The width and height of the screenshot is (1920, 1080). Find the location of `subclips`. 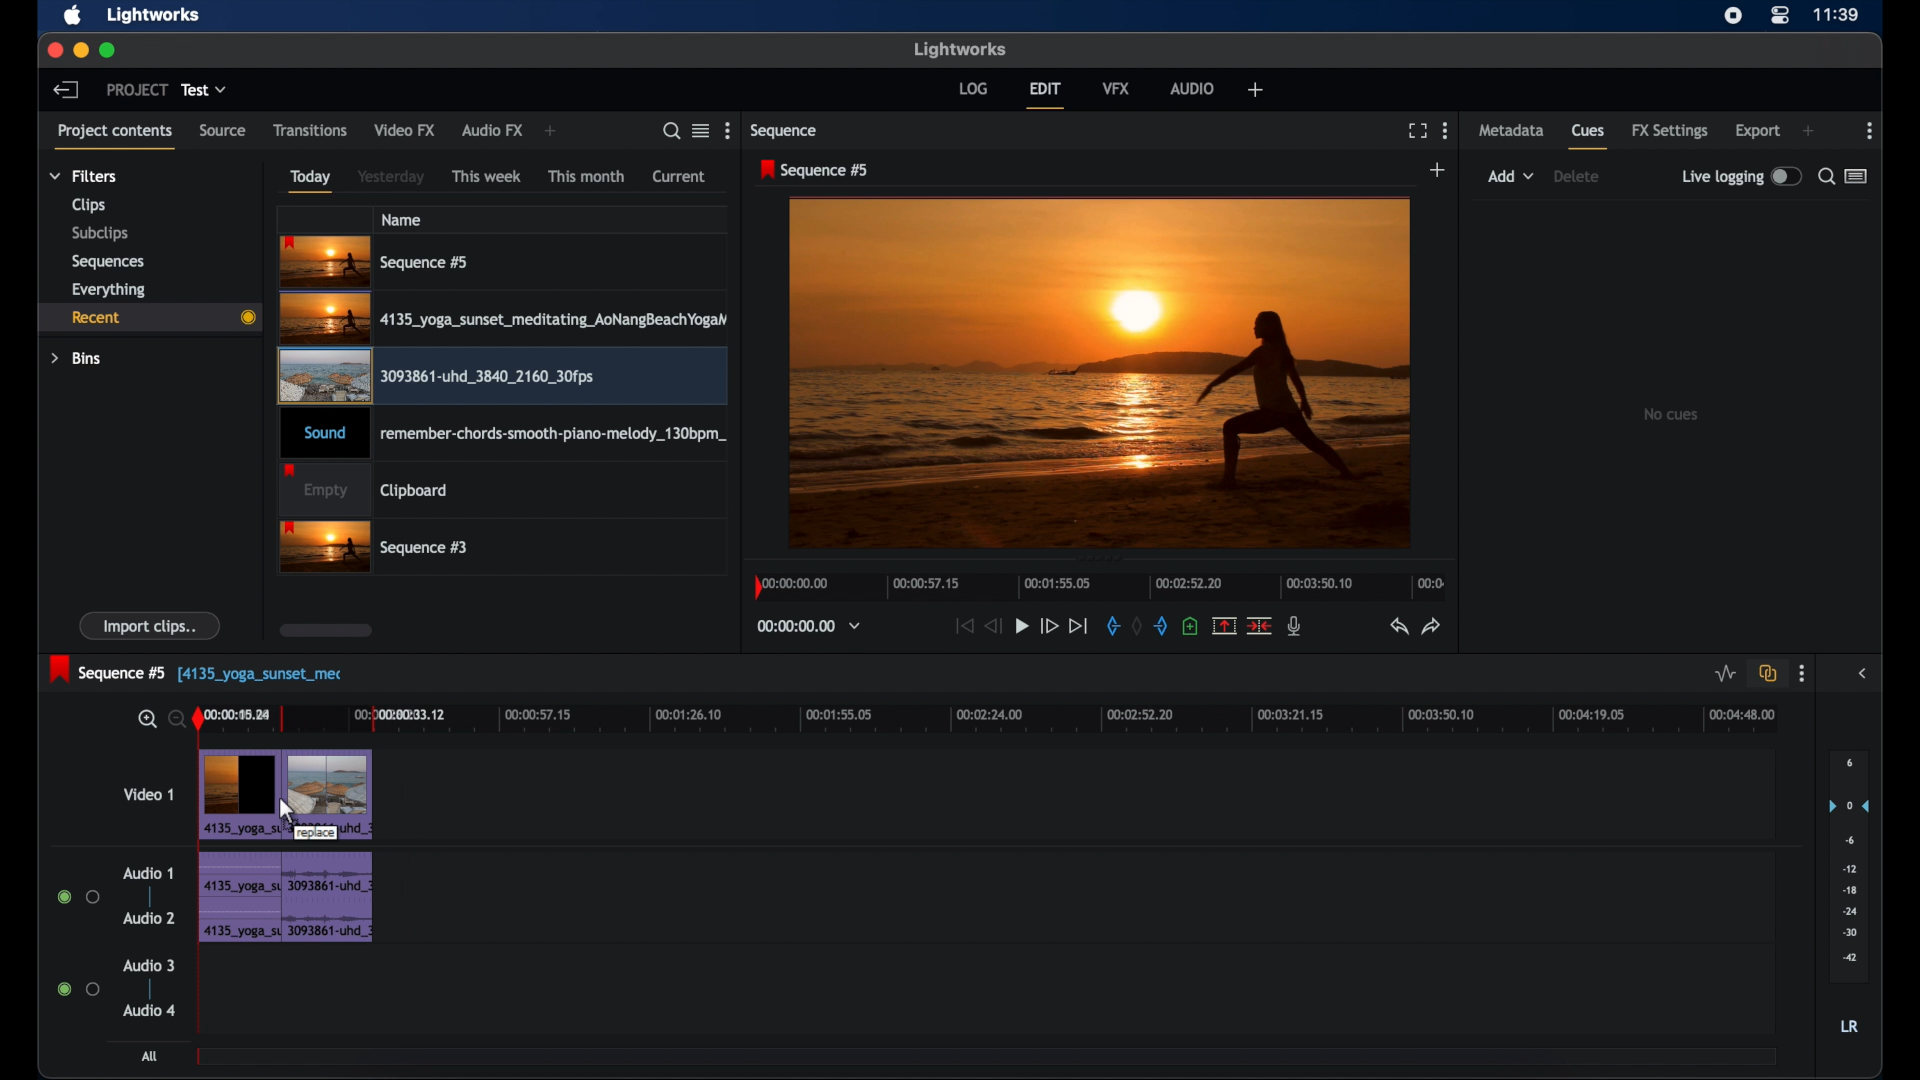

subclips is located at coordinates (102, 232).